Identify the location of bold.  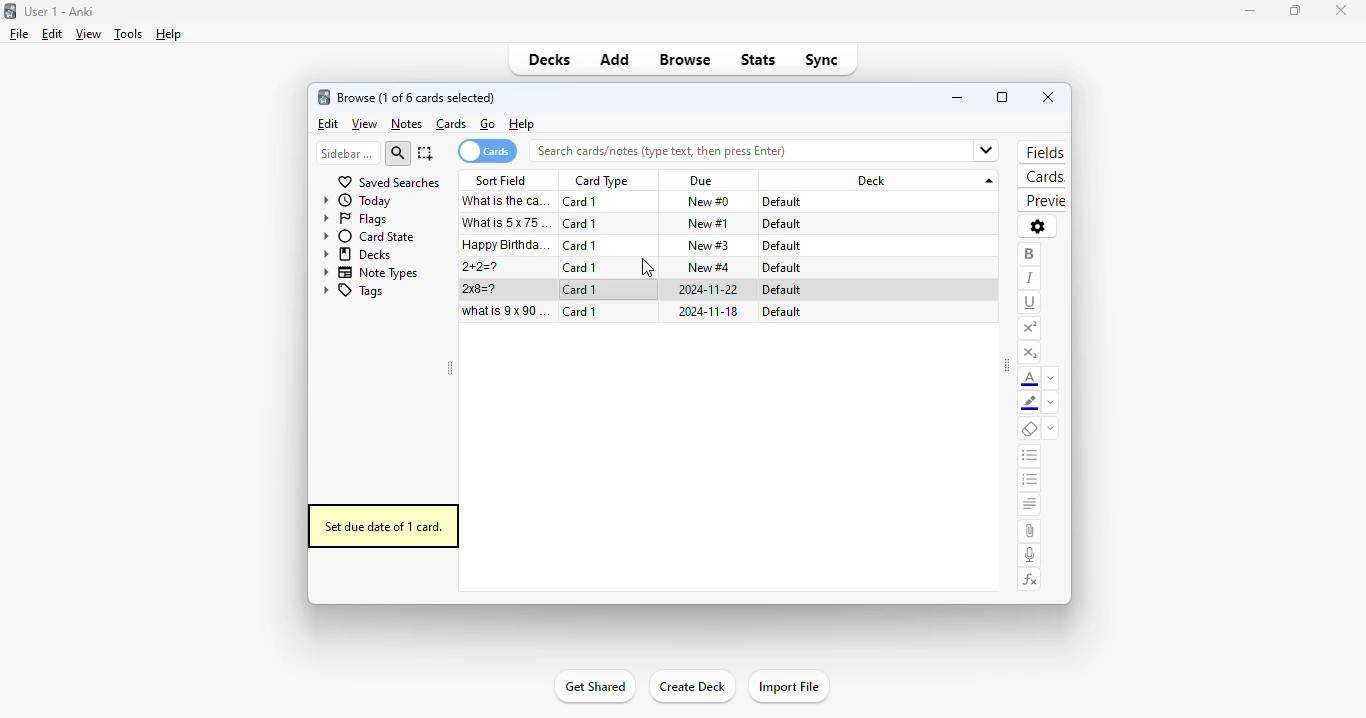
(1029, 254).